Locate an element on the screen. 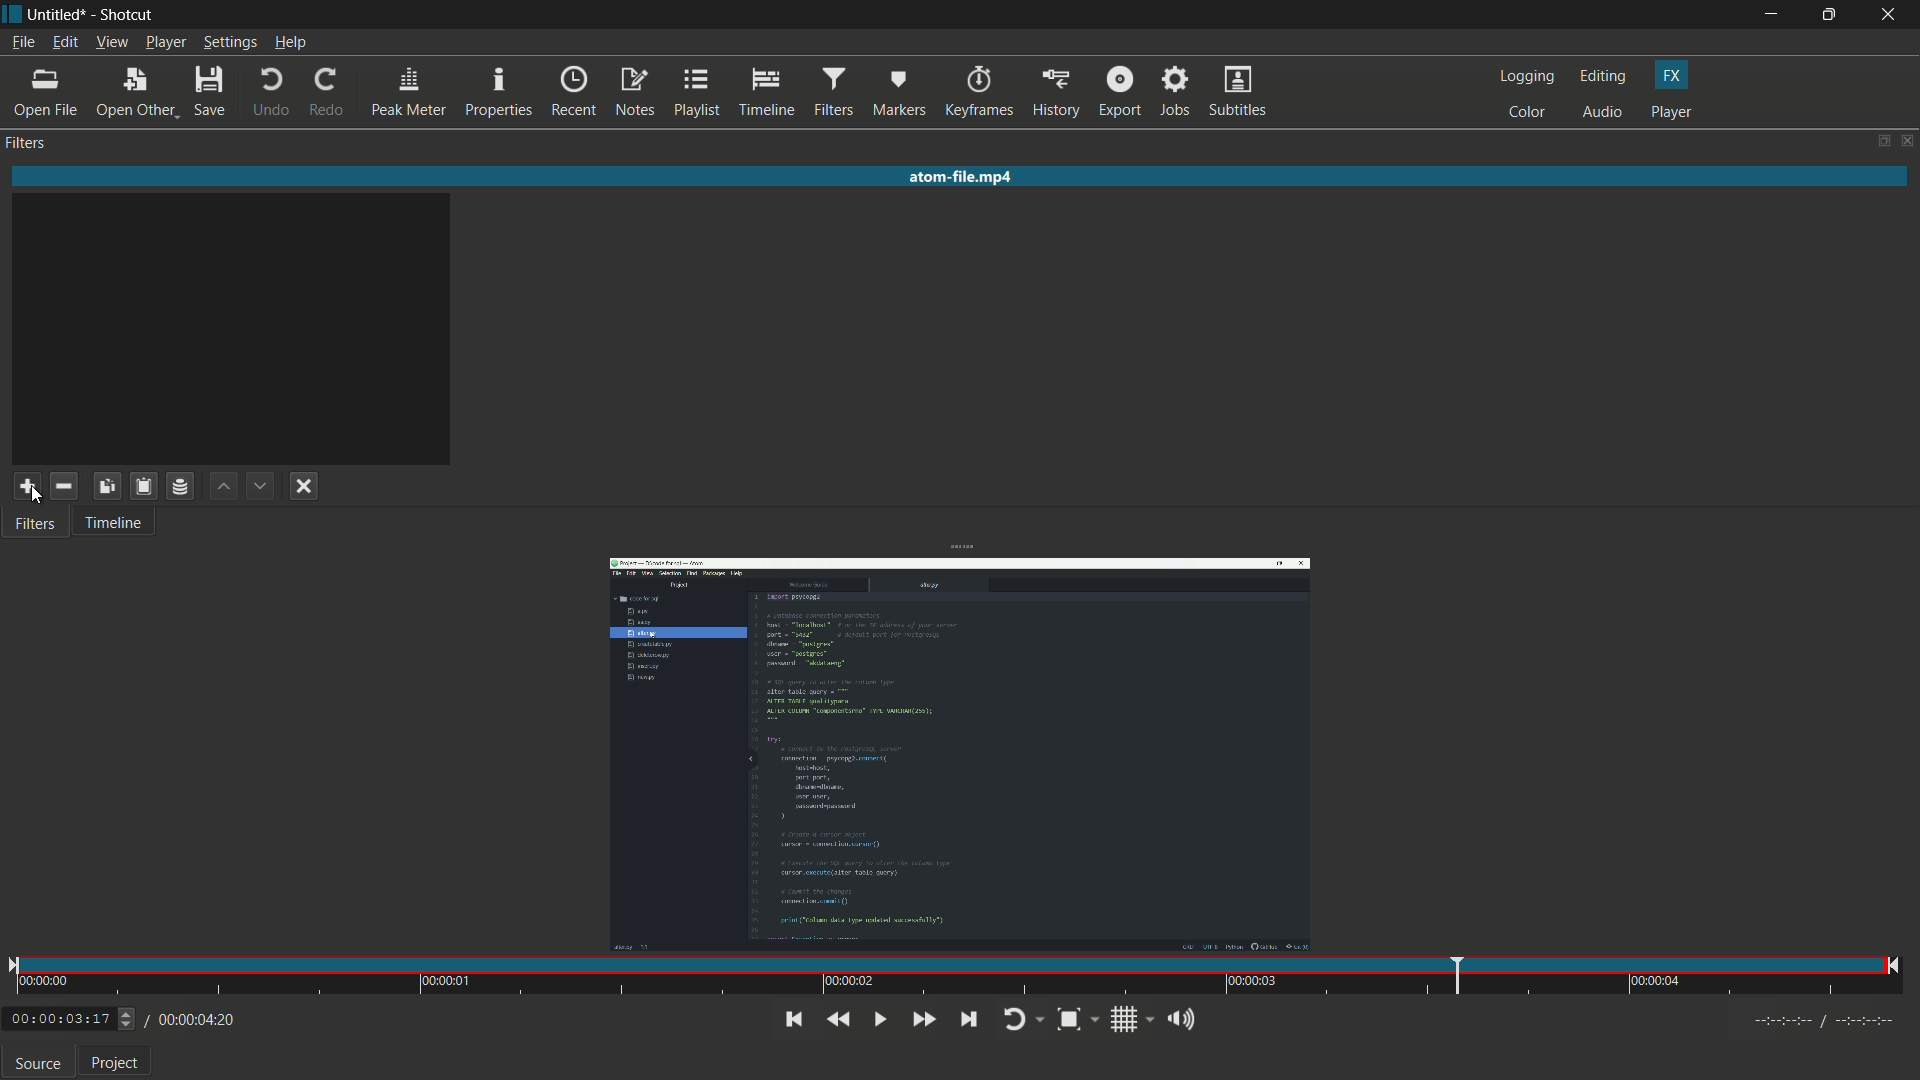  file menu is located at coordinates (23, 42).